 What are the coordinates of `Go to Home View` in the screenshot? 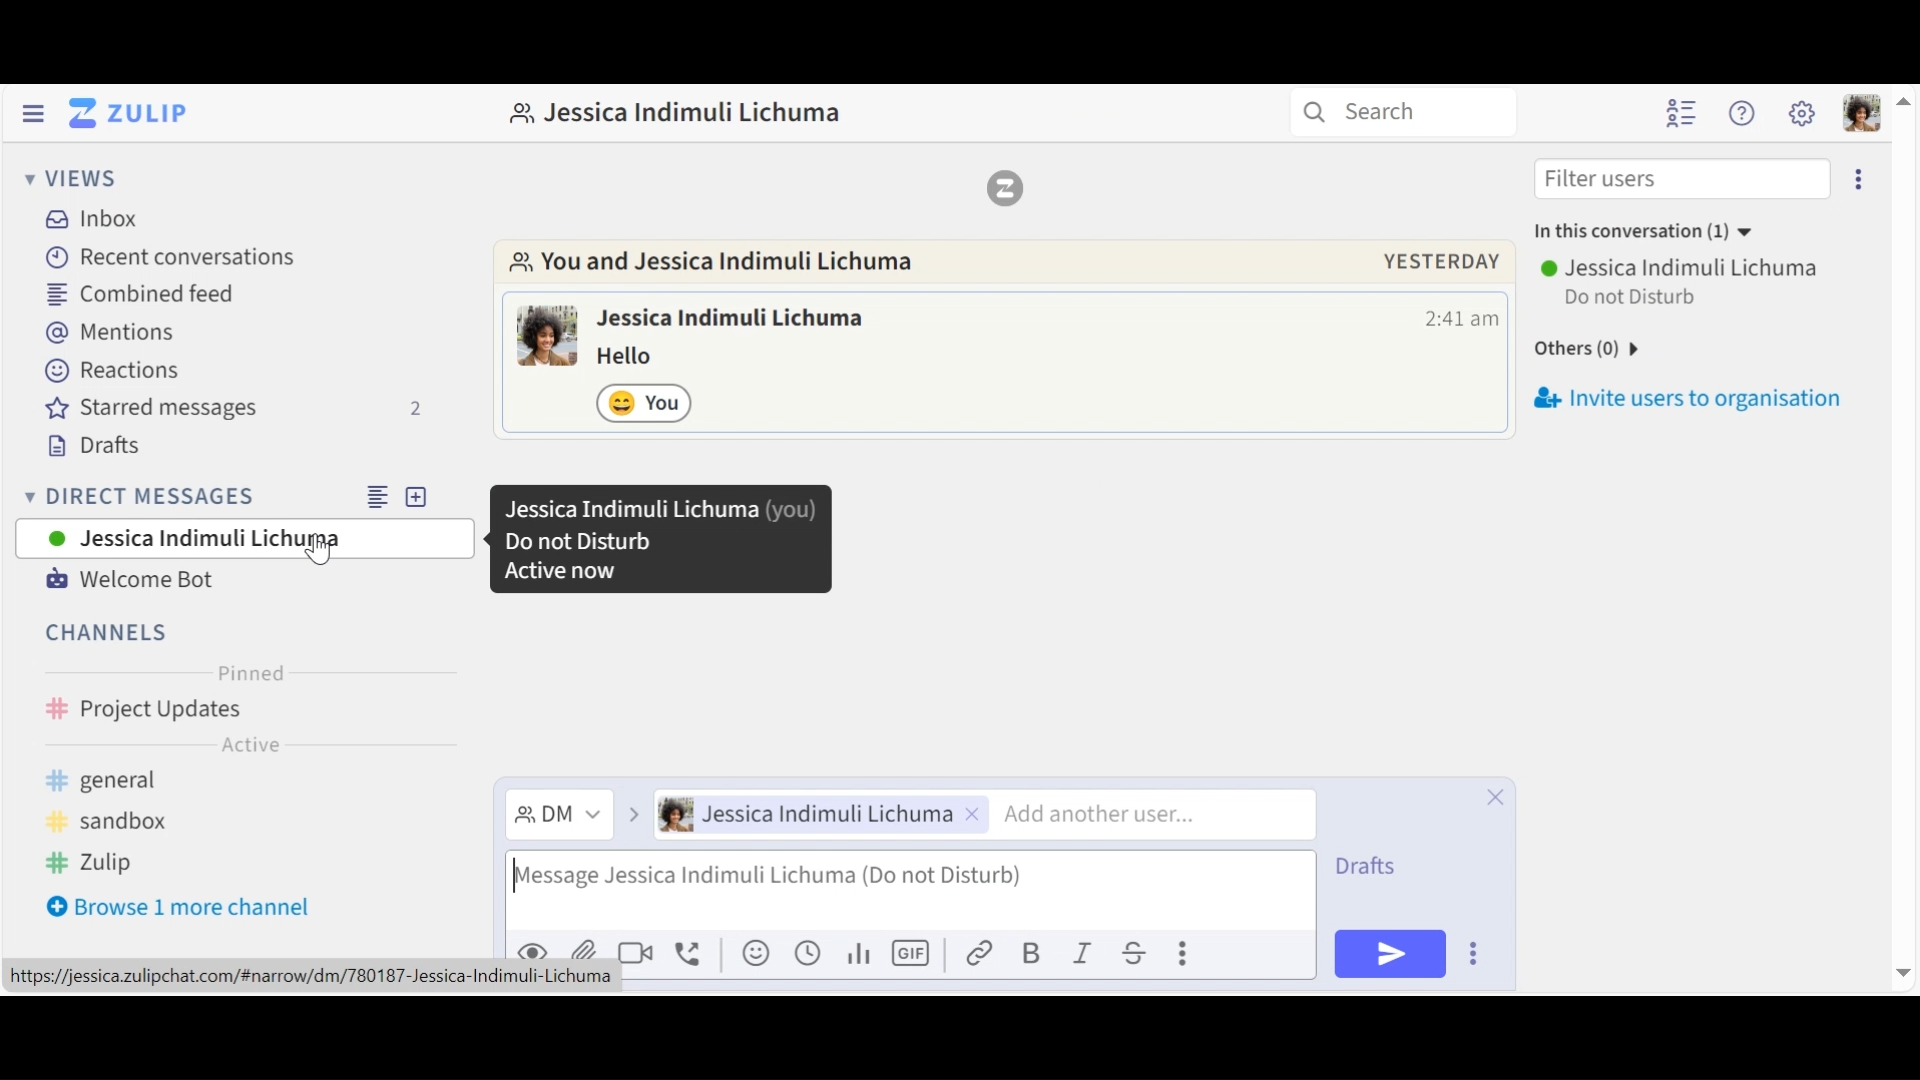 It's located at (124, 113).